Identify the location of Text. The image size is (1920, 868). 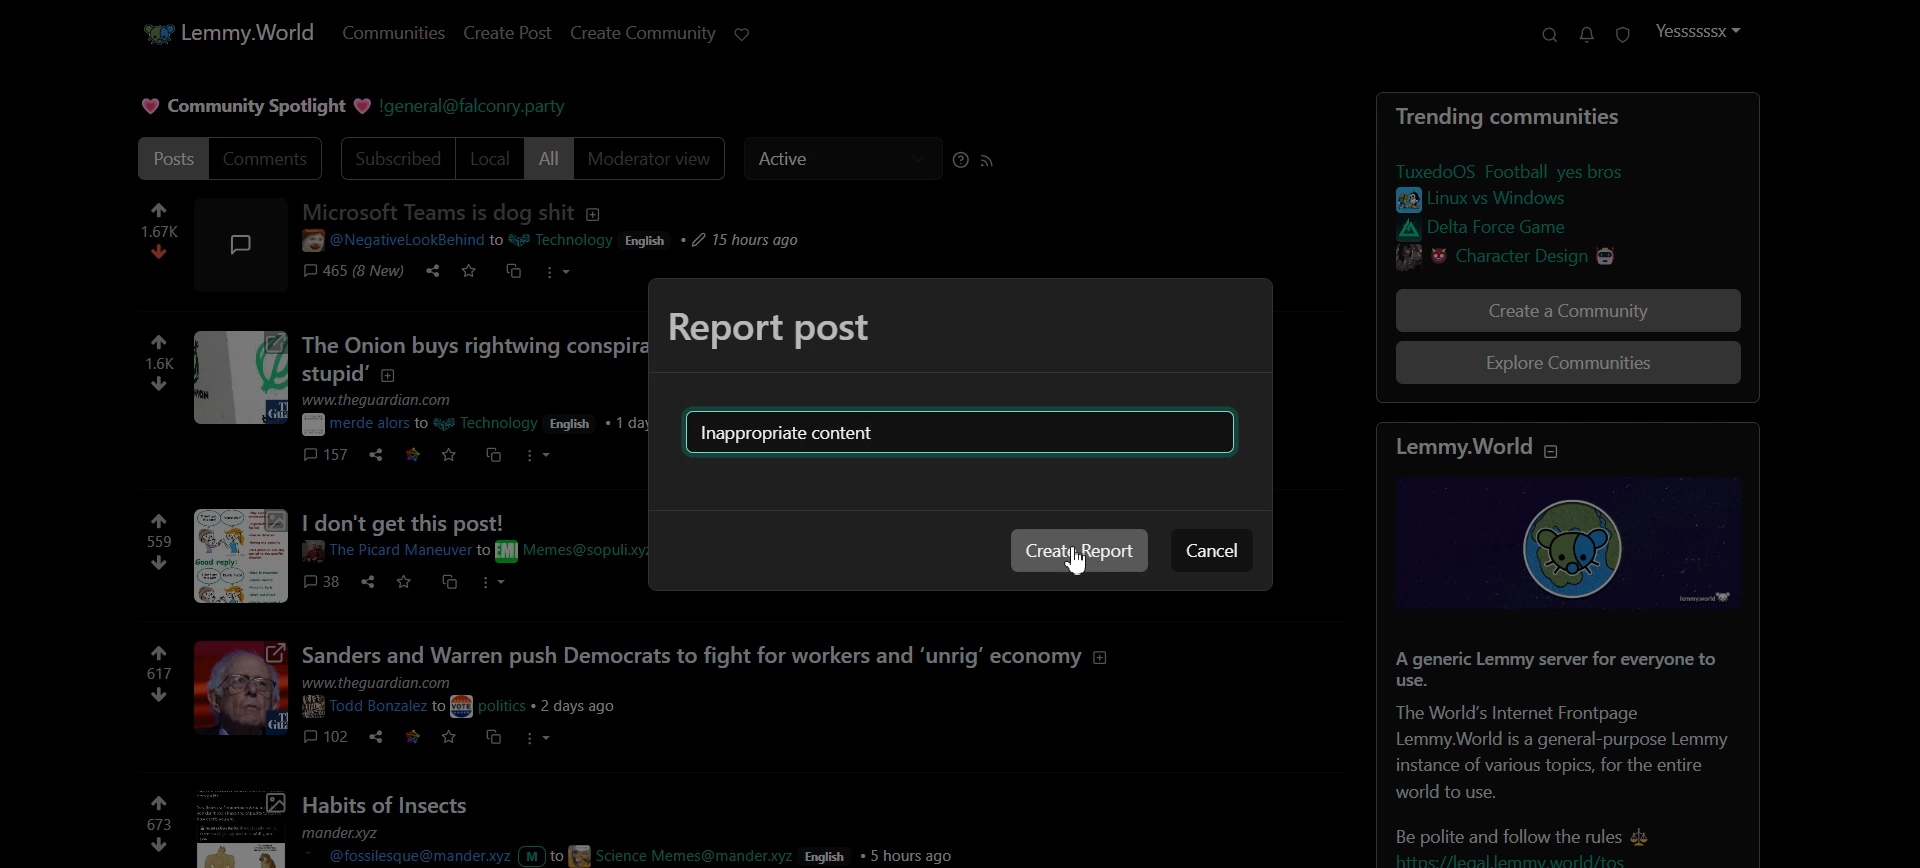
(252, 106).